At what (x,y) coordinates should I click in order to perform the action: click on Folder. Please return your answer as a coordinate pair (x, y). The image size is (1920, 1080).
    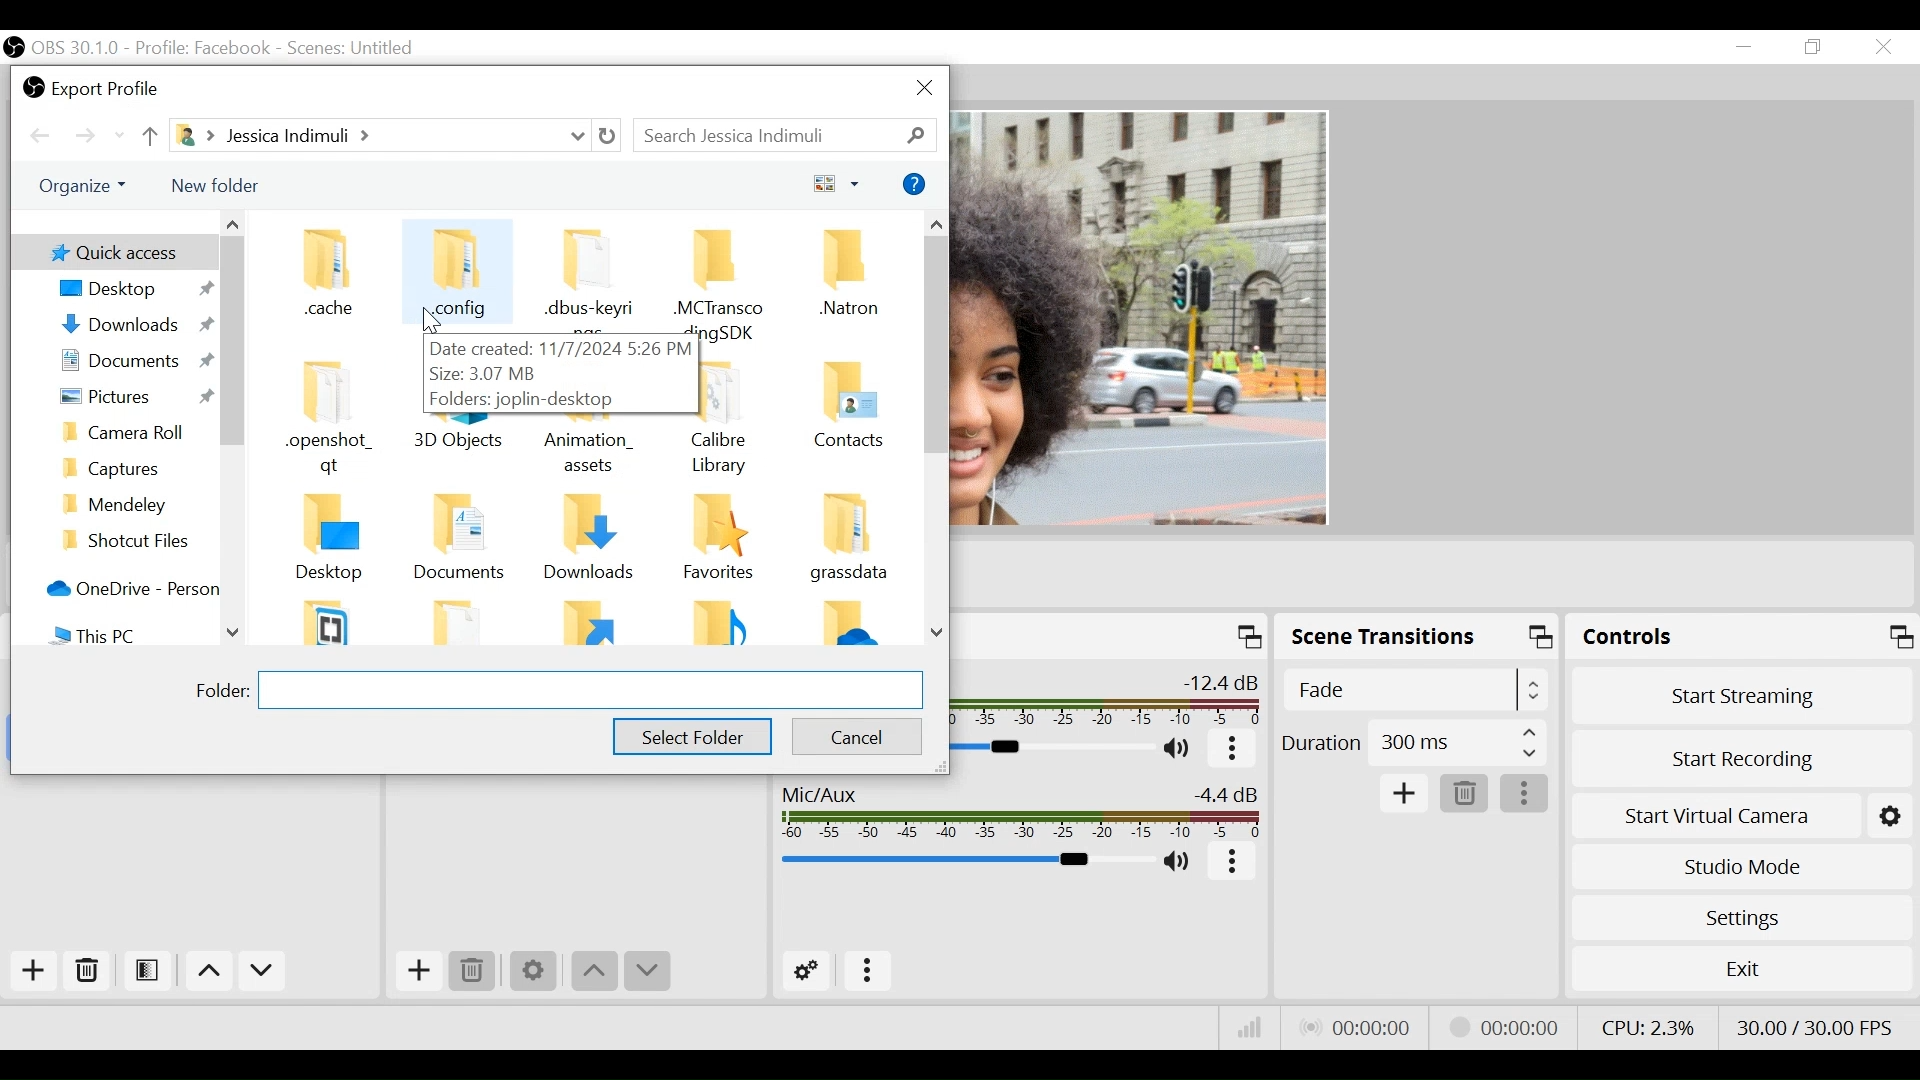
    Looking at the image, I should click on (133, 541).